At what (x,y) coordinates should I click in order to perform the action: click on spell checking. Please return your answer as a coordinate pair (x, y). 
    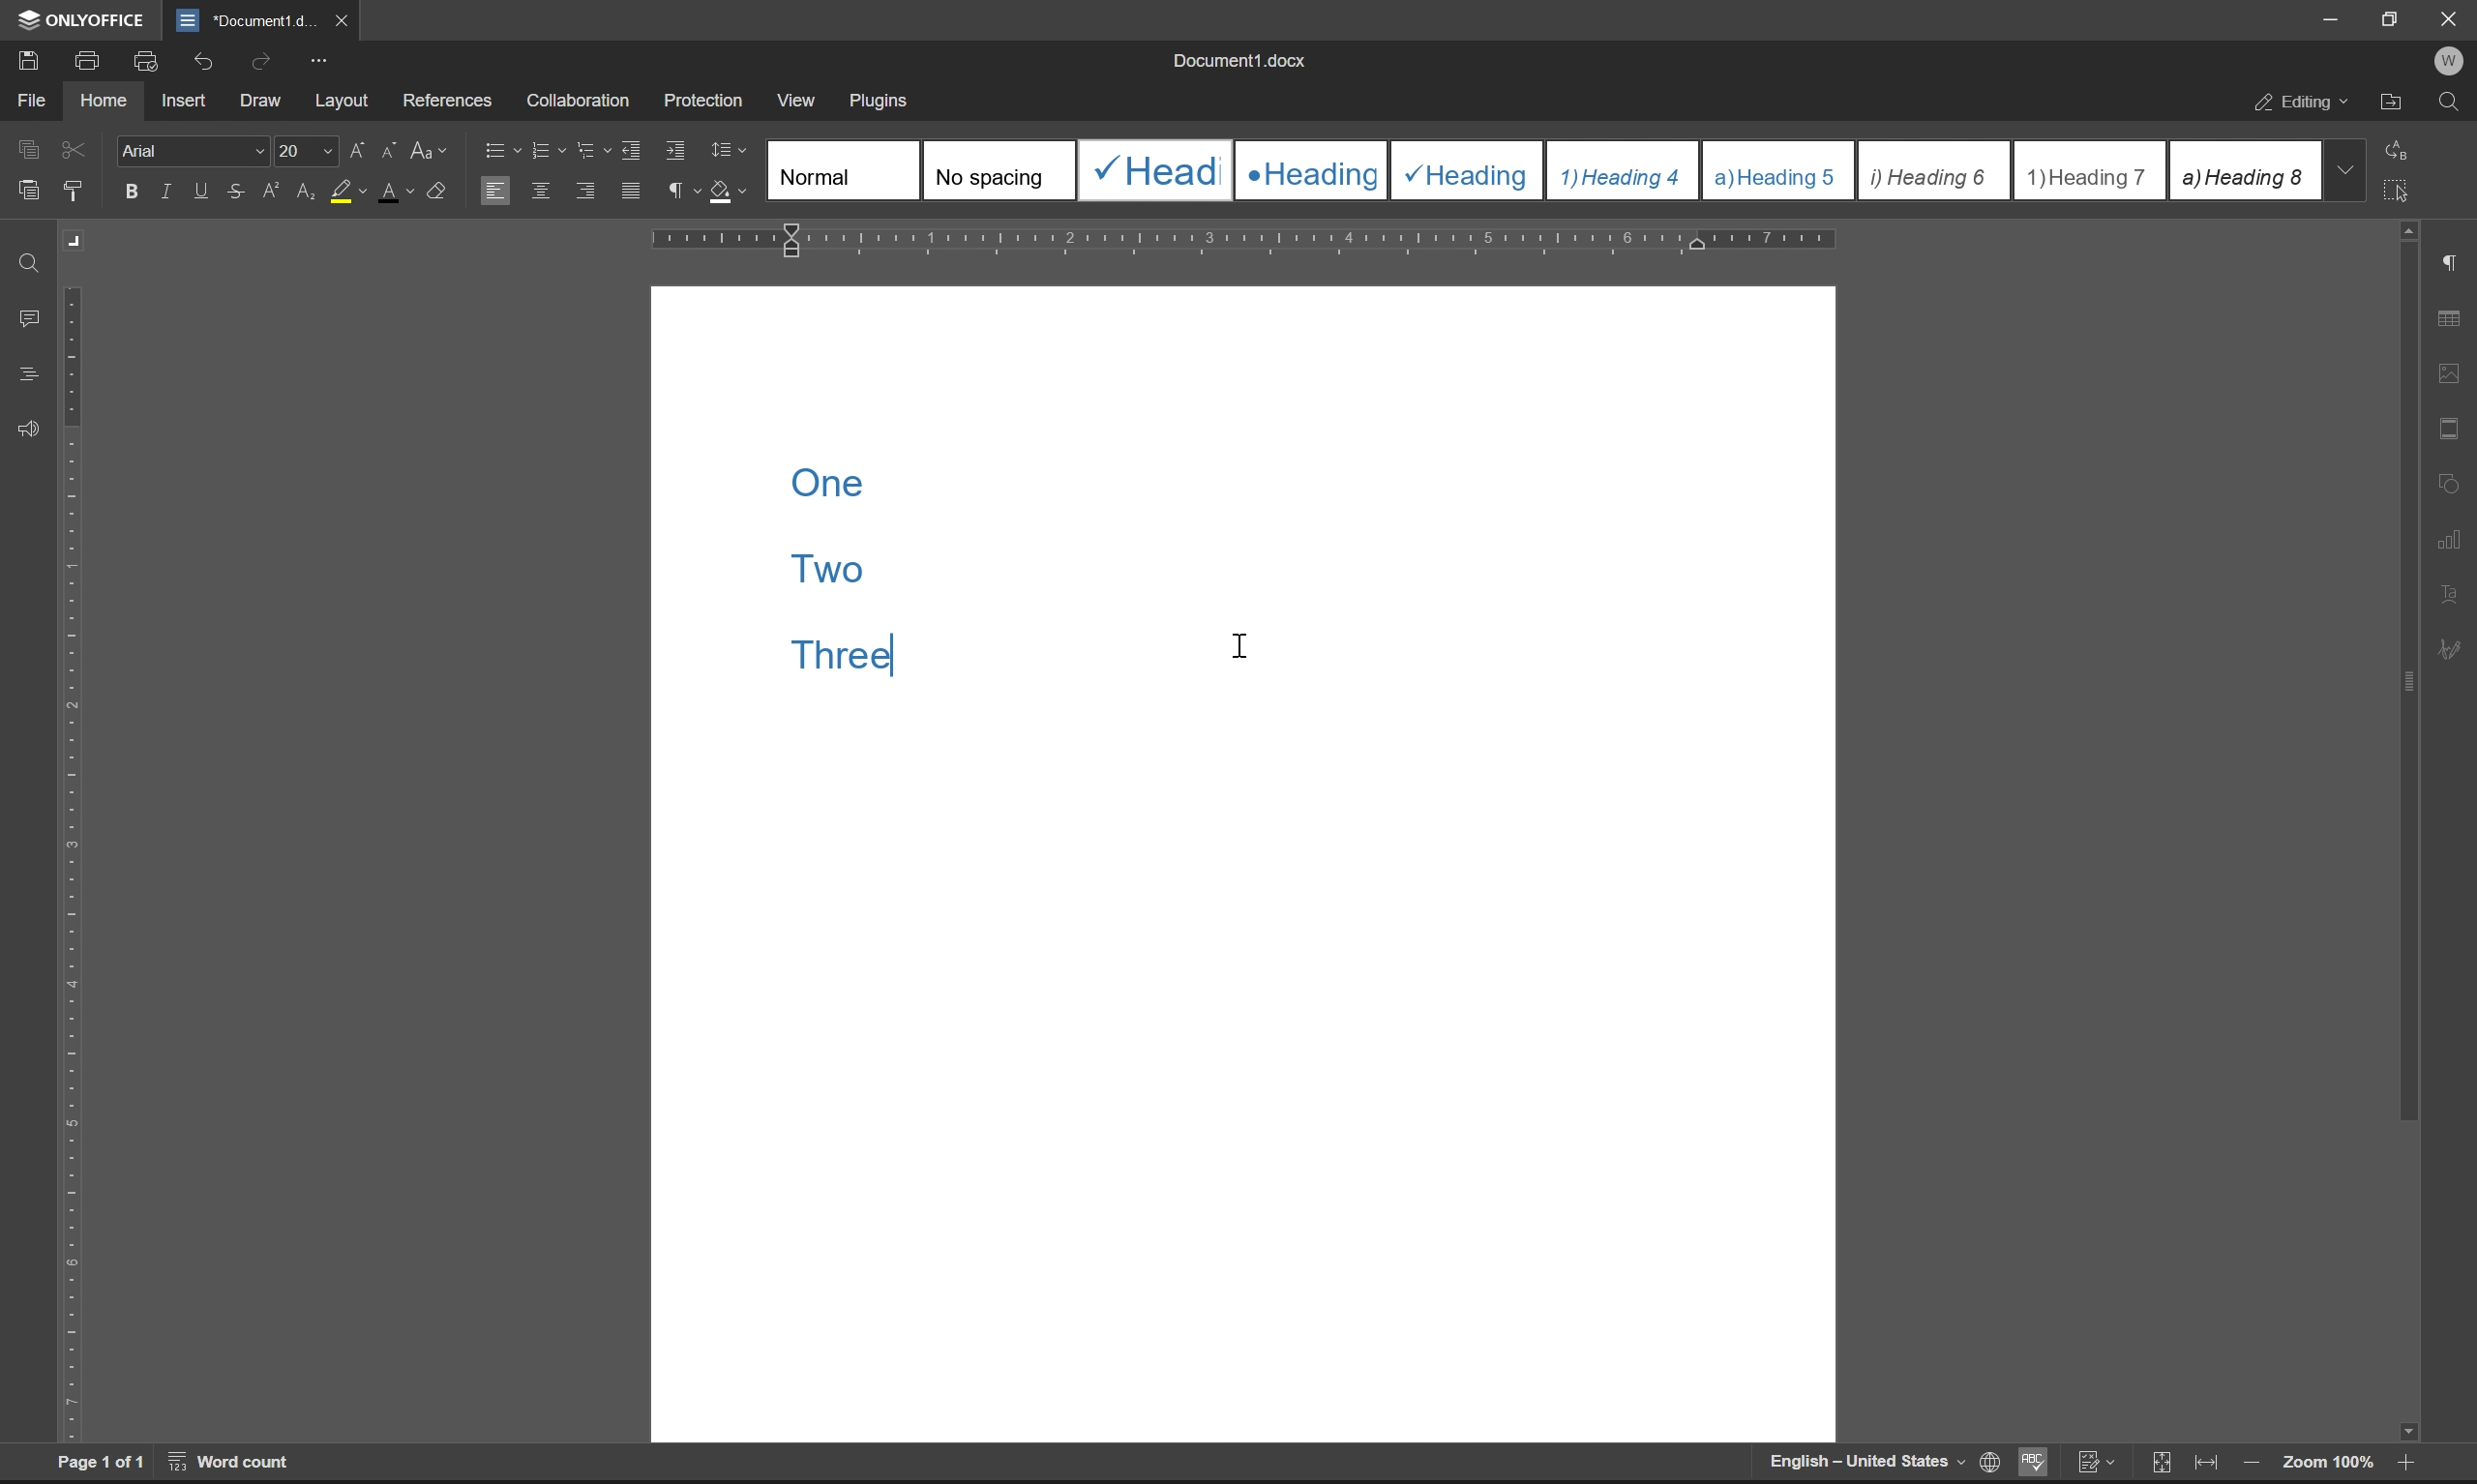
    Looking at the image, I should click on (2031, 1461).